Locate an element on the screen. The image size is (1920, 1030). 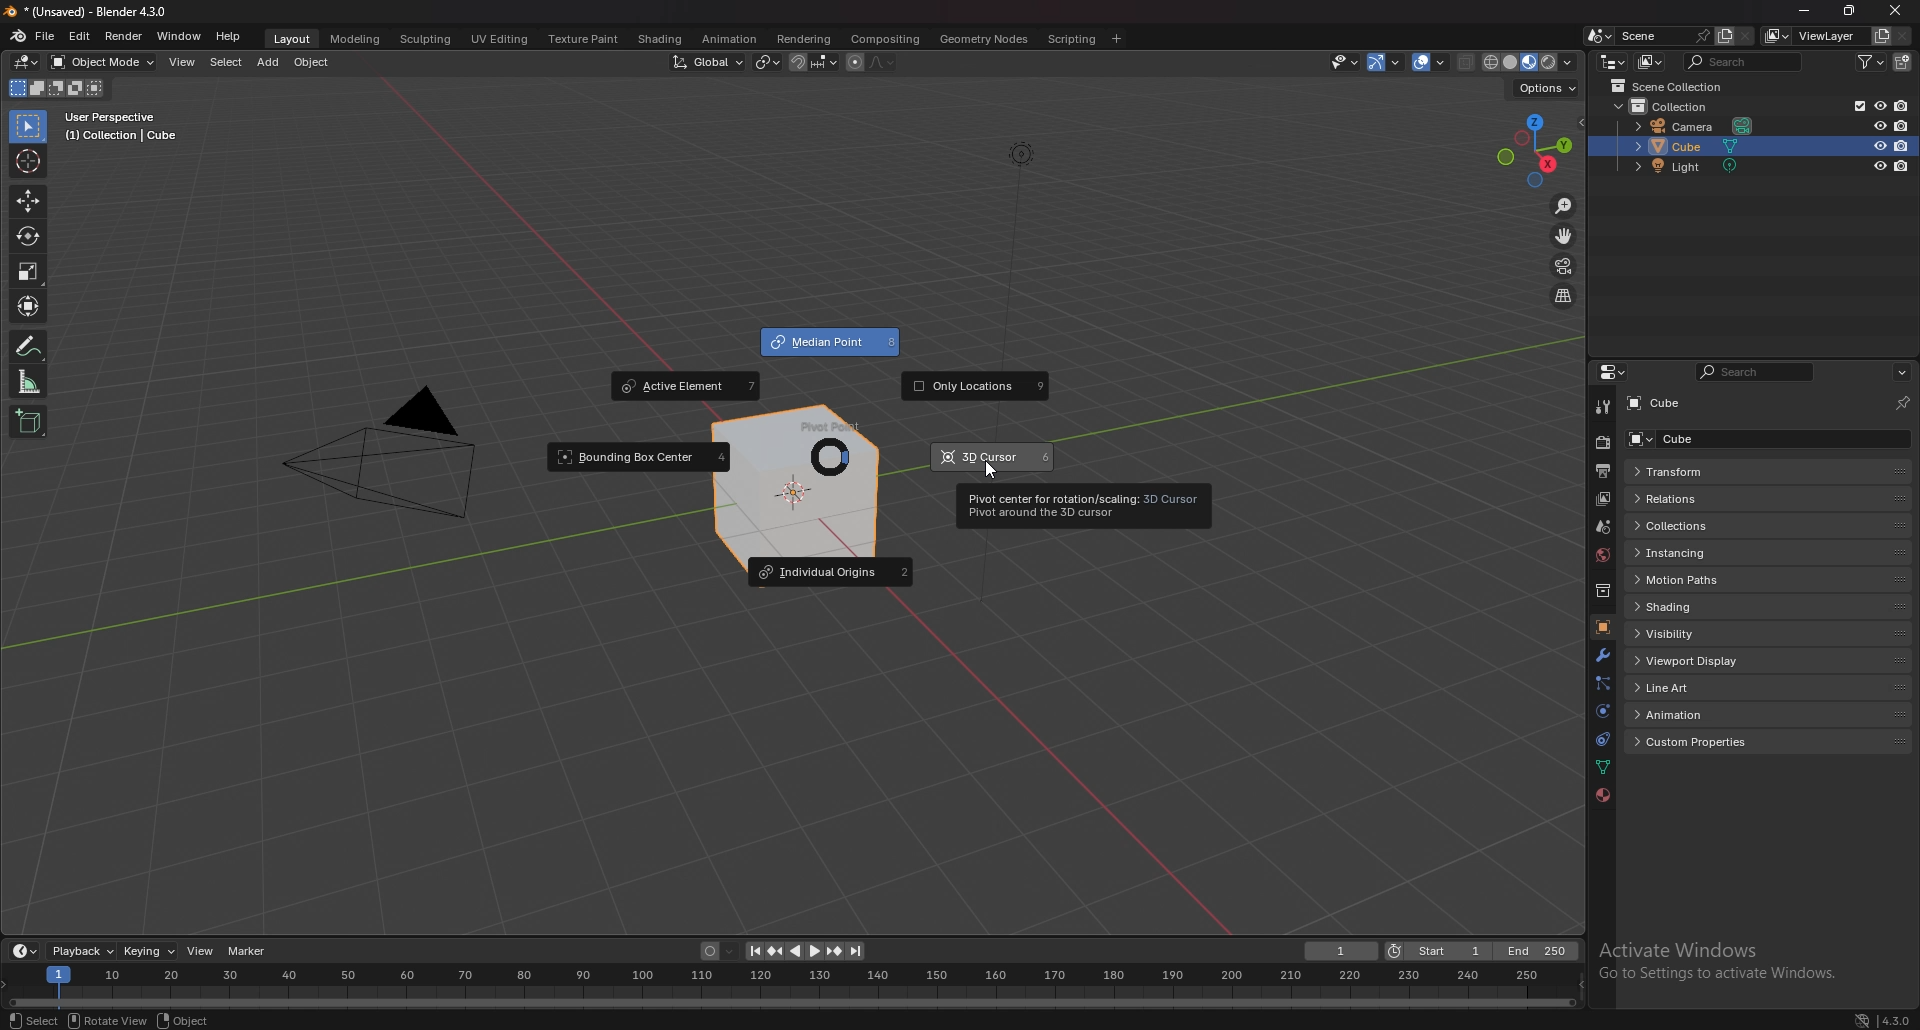
disable in renders is located at coordinates (1903, 166).